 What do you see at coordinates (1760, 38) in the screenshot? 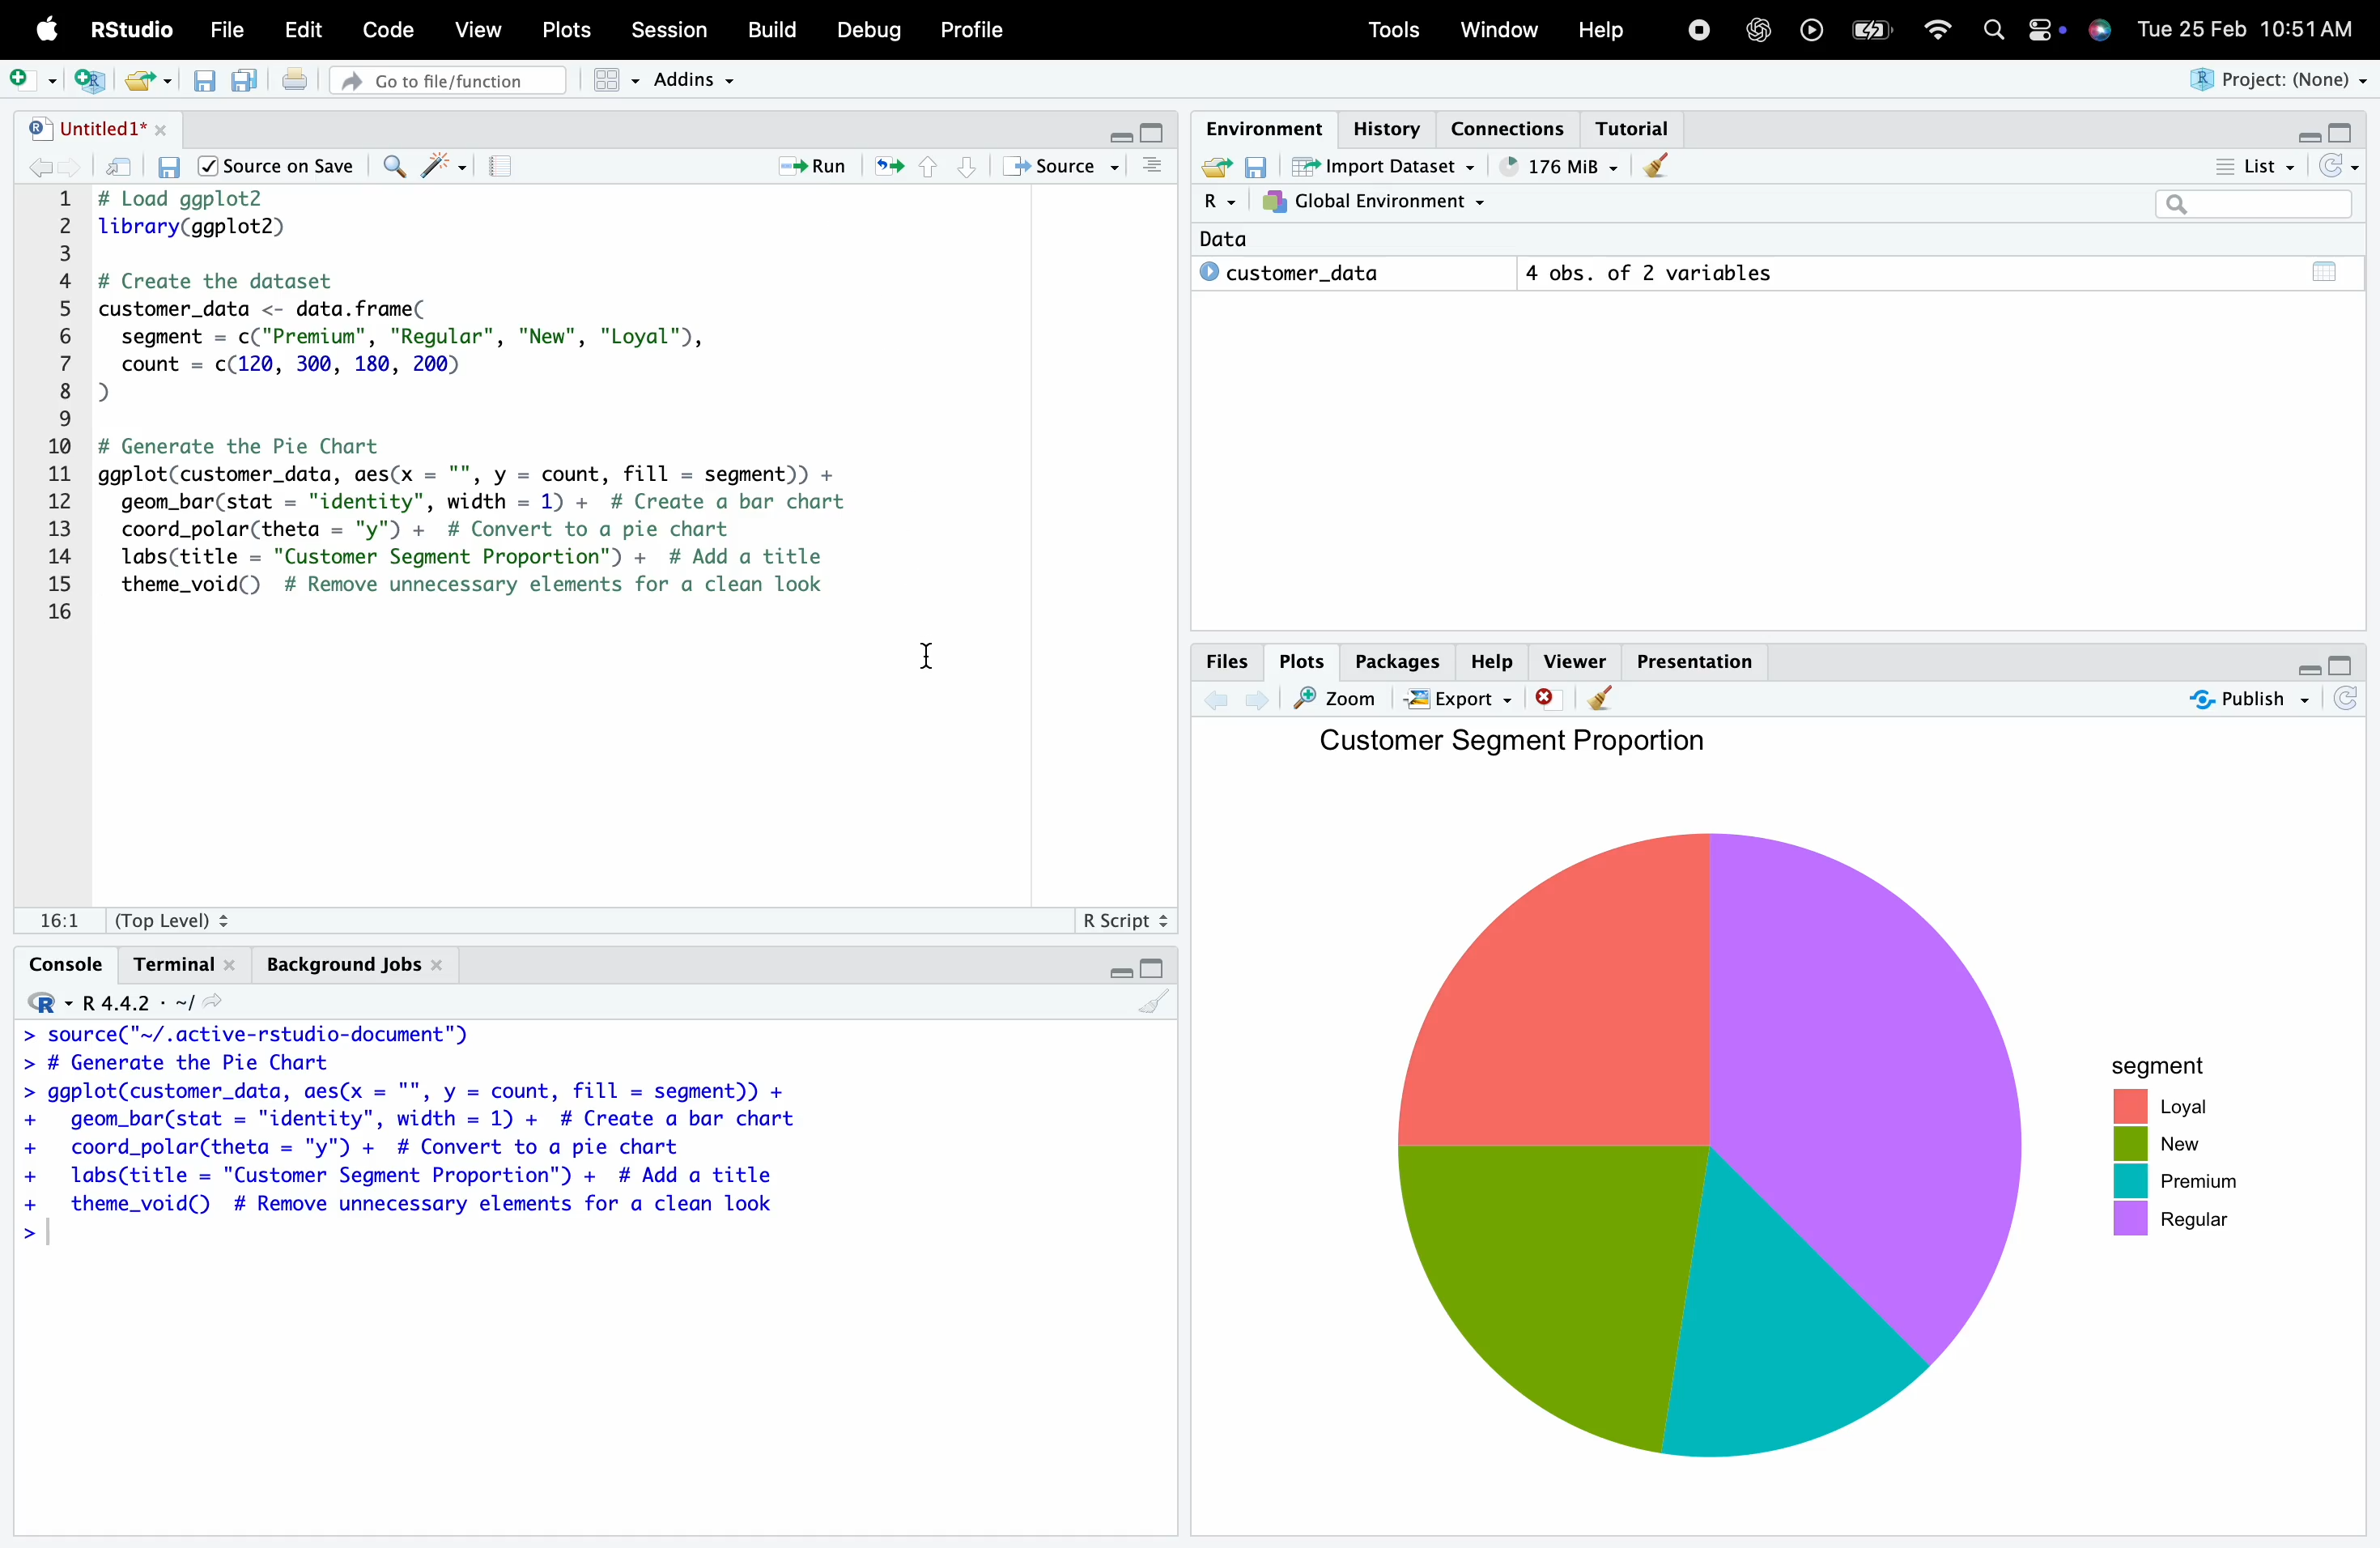
I see `open AI` at bounding box center [1760, 38].